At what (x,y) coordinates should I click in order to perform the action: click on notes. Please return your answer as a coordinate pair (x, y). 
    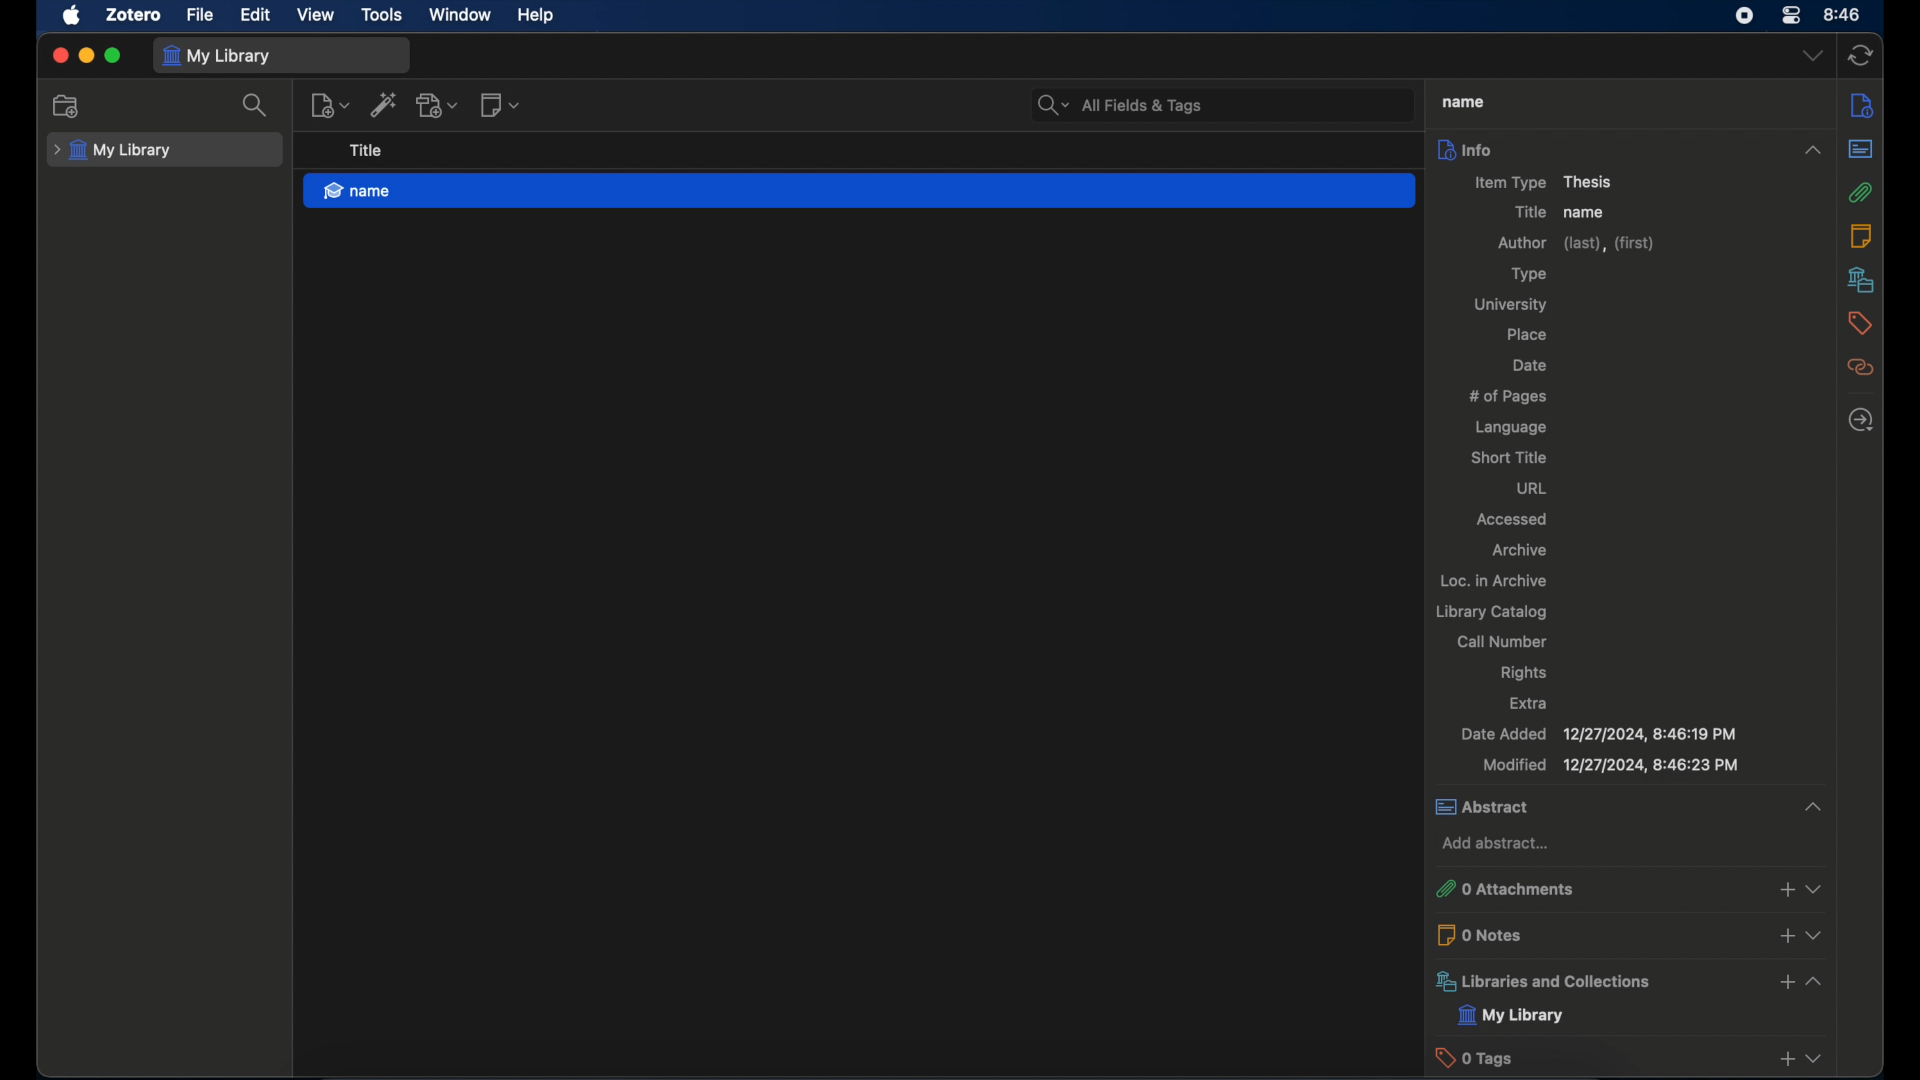
    Looking at the image, I should click on (1864, 235).